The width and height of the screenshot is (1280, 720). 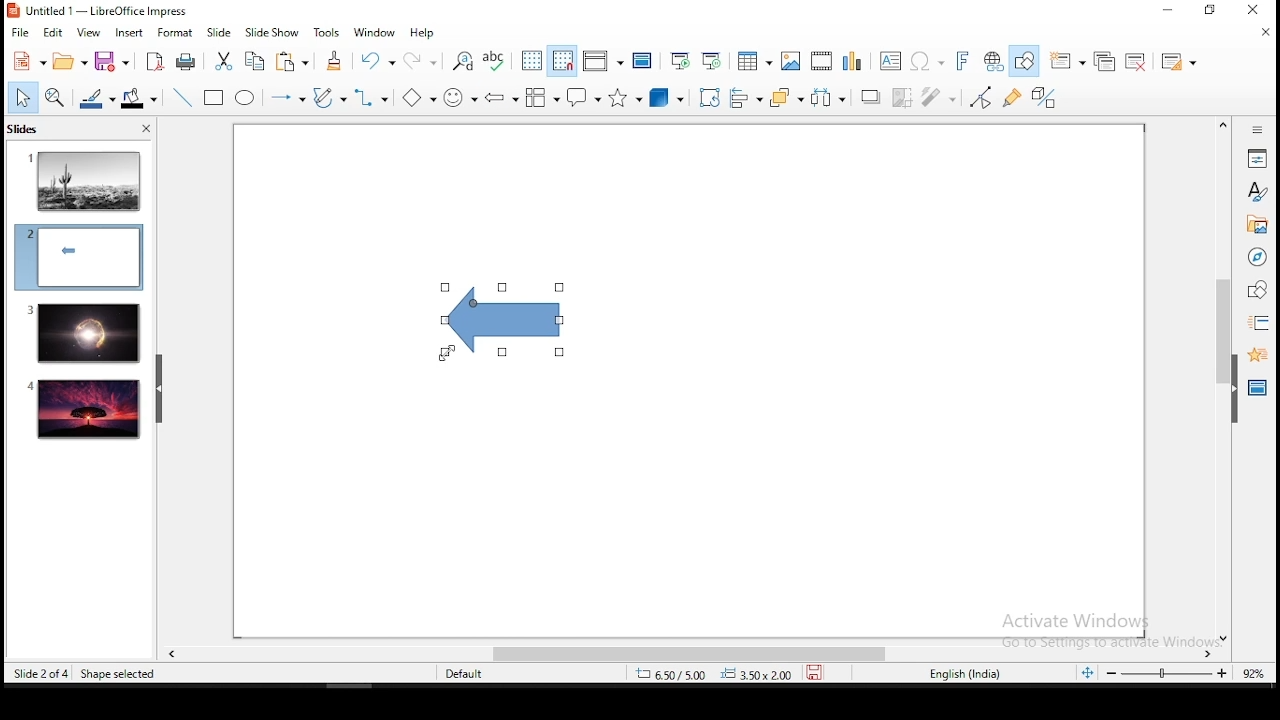 I want to click on , so click(x=1094, y=625).